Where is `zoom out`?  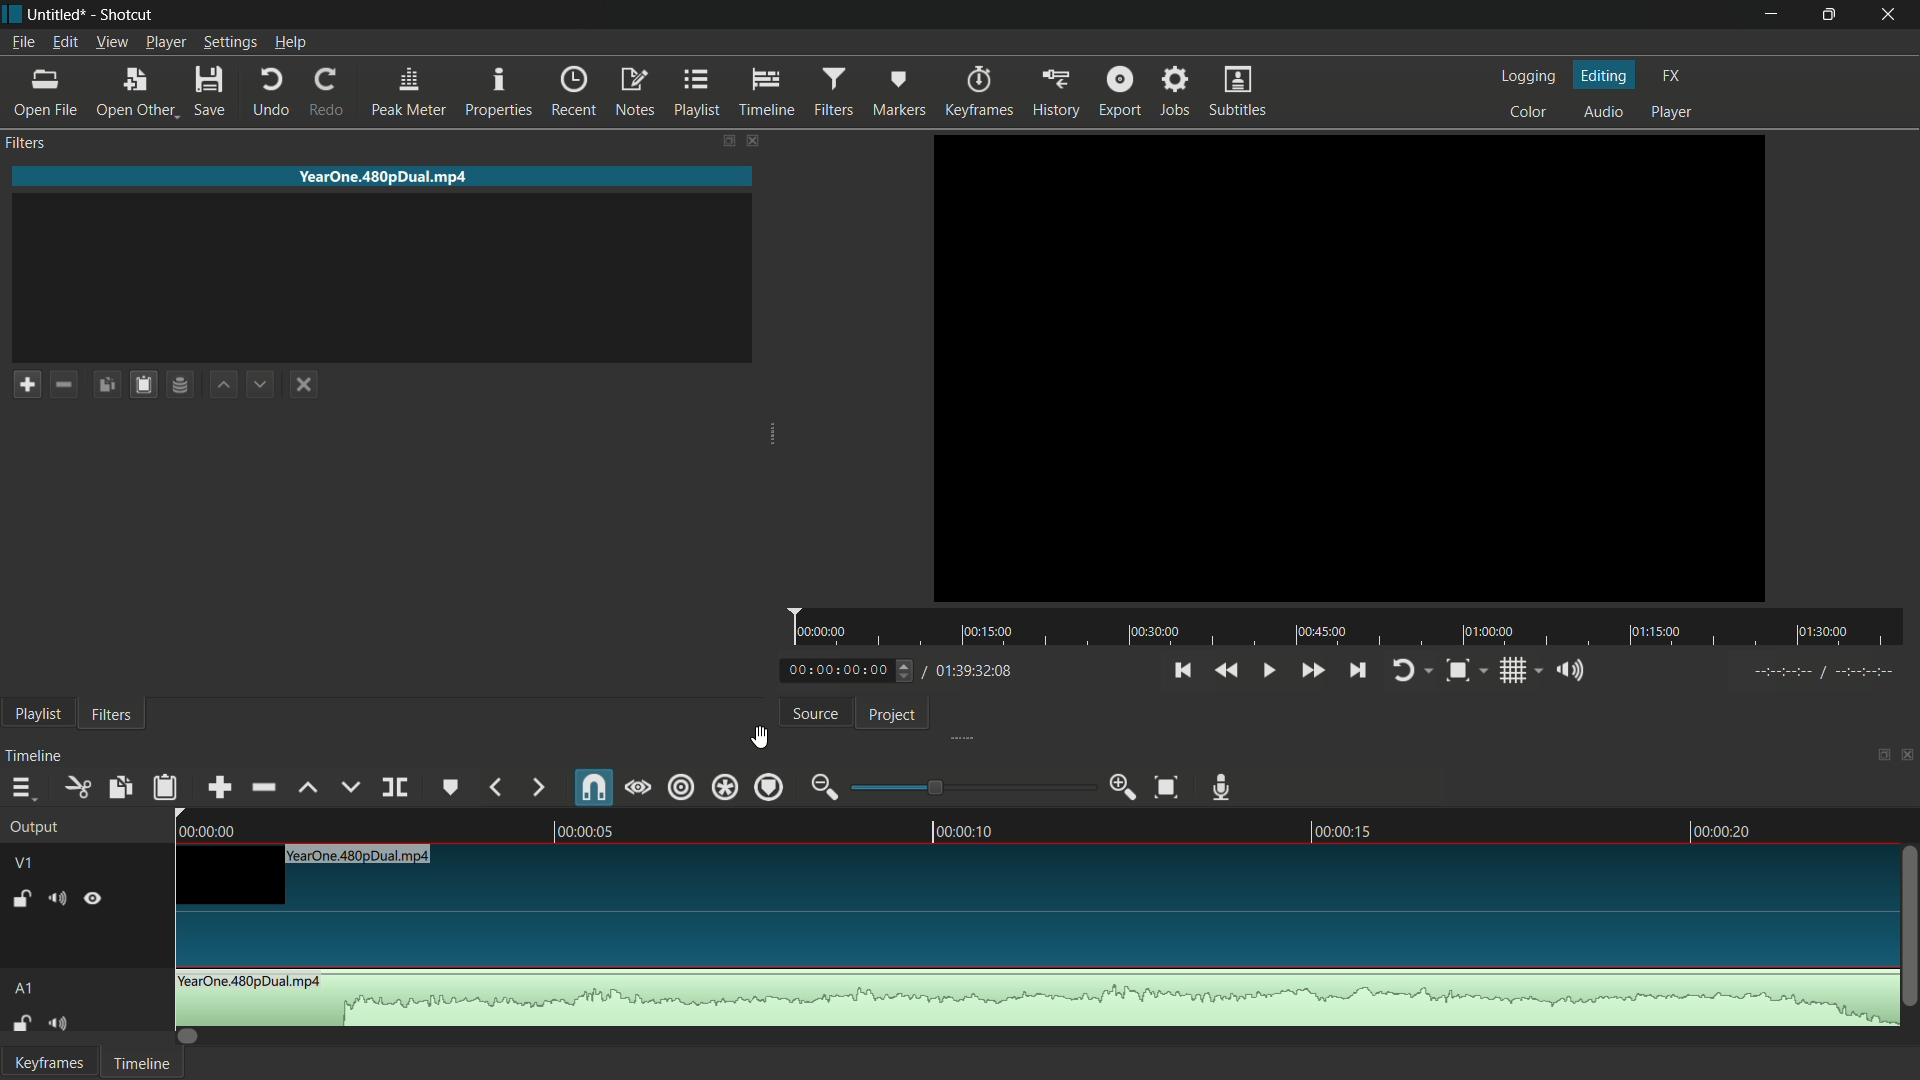 zoom out is located at coordinates (822, 785).